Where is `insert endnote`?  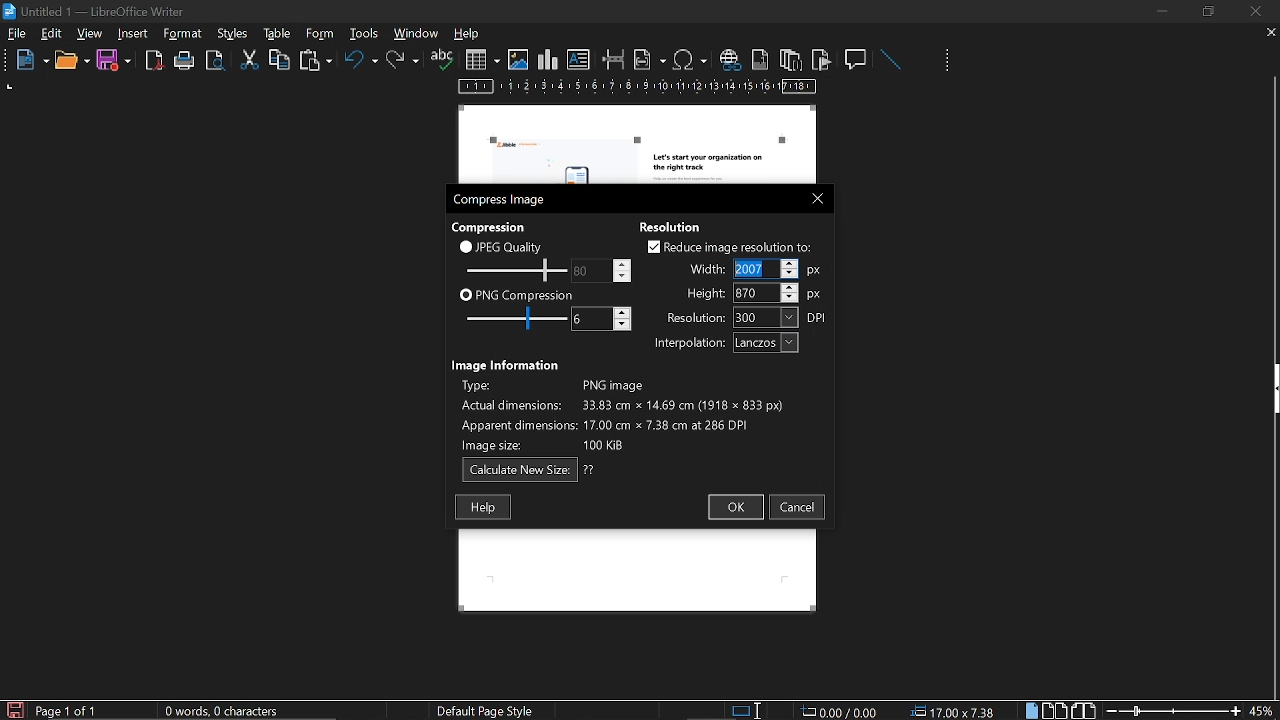 insert endnote is located at coordinates (790, 59).